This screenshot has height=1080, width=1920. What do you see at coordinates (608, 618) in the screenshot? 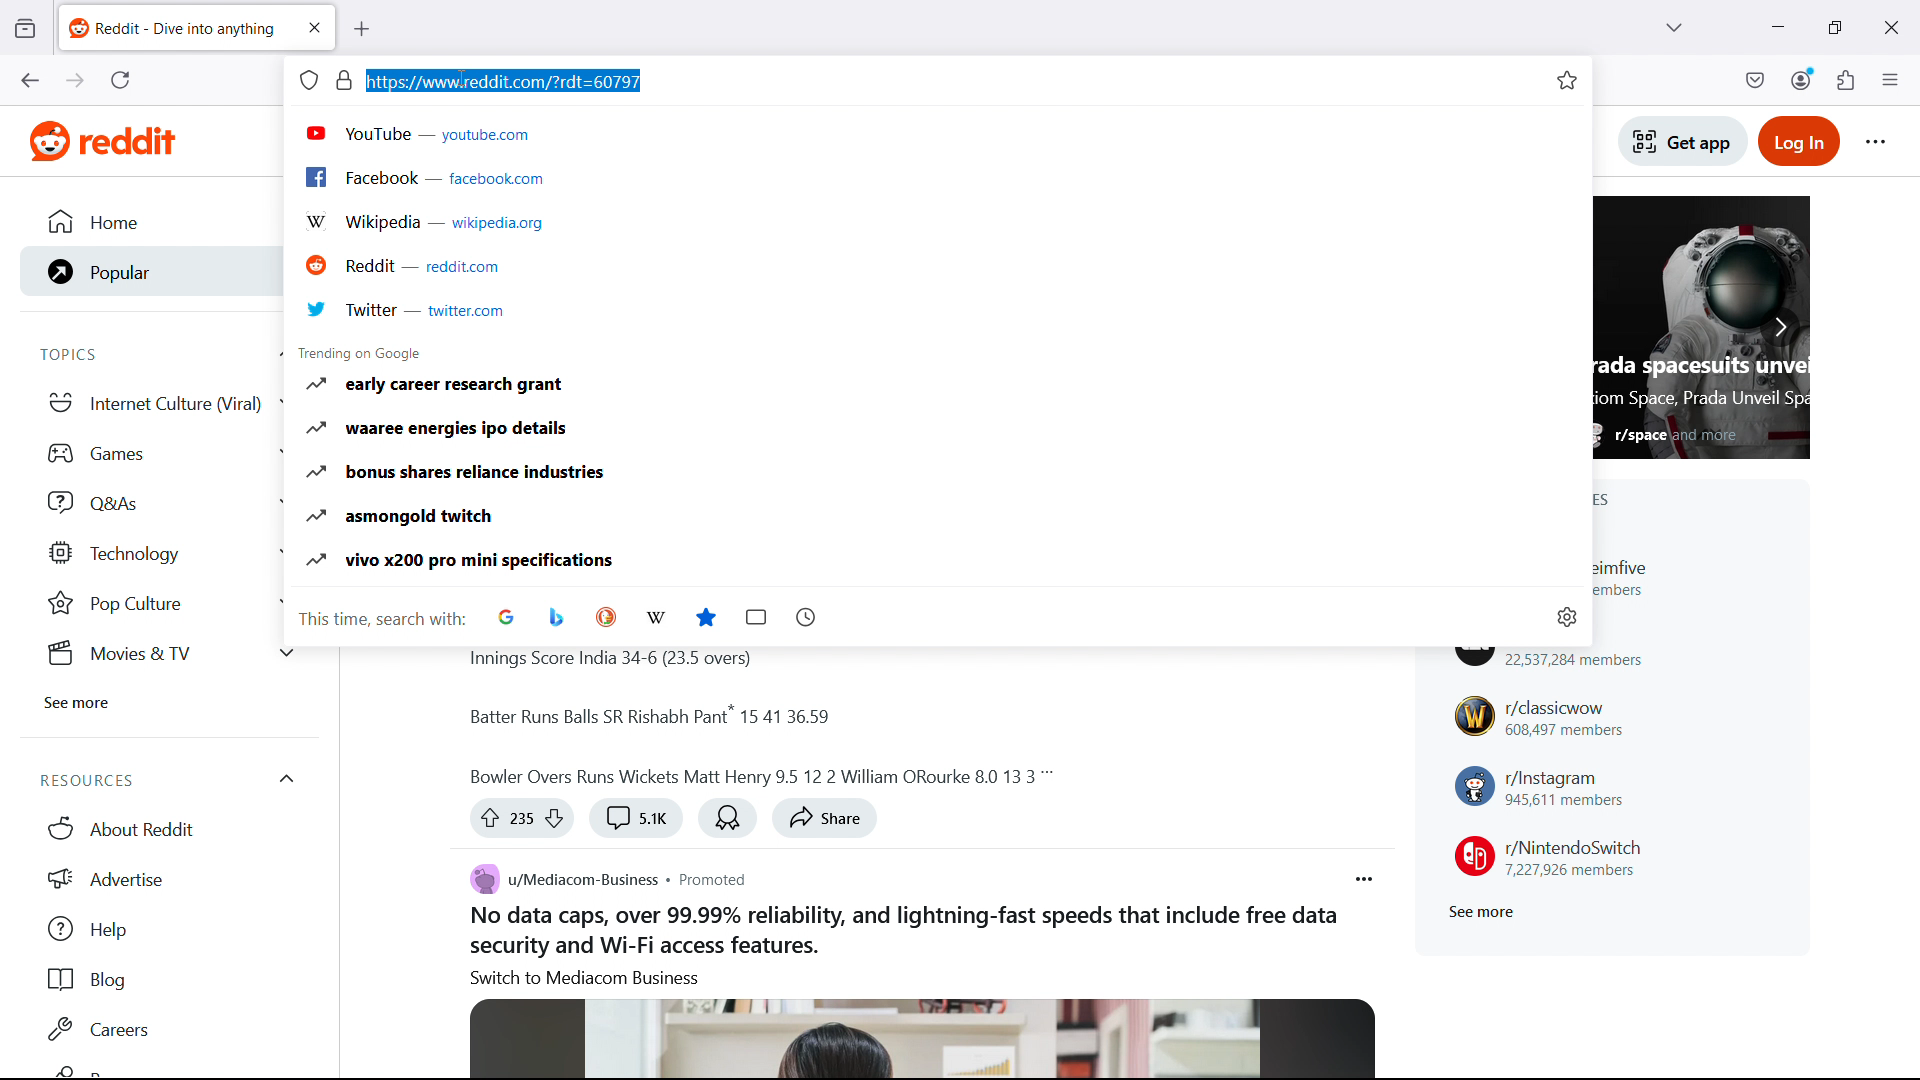
I see `Choose Duckduckgo` at bounding box center [608, 618].